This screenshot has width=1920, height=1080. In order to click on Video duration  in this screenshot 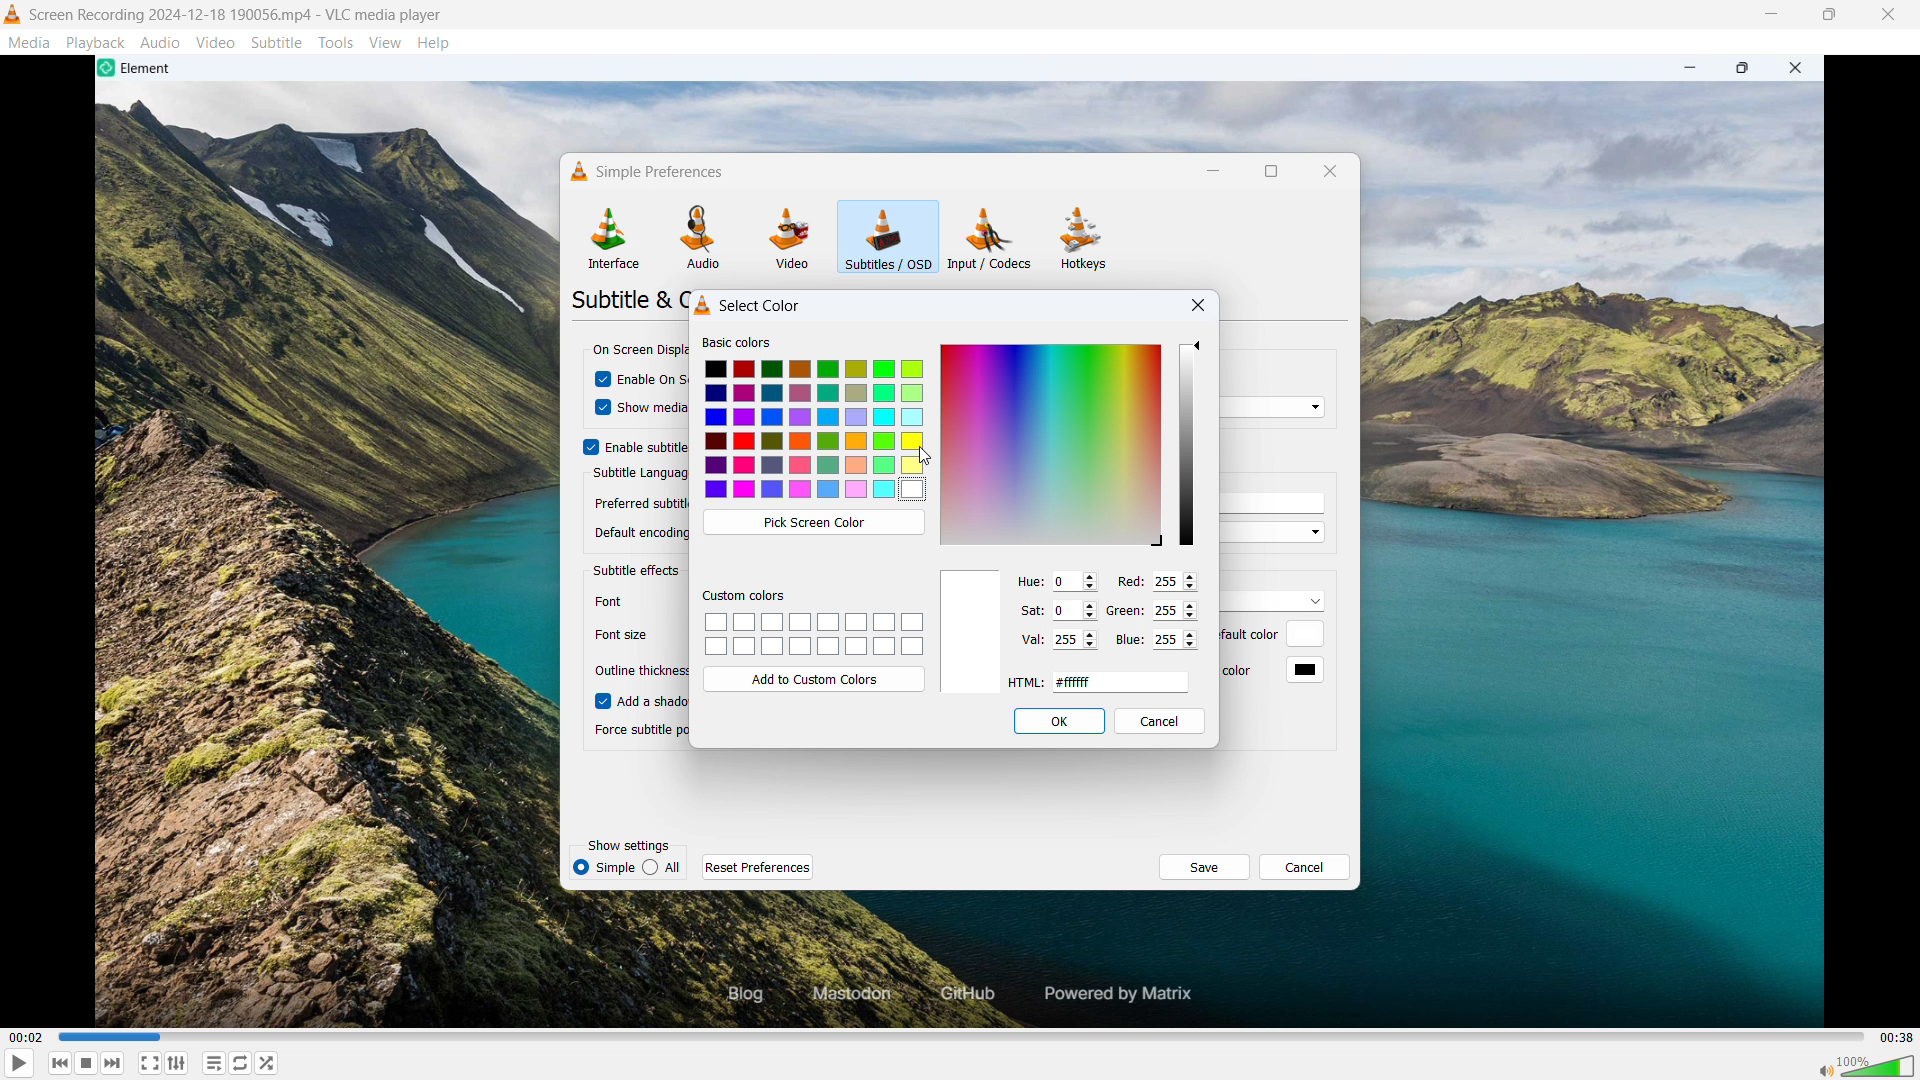, I will do `click(1896, 1038)`.